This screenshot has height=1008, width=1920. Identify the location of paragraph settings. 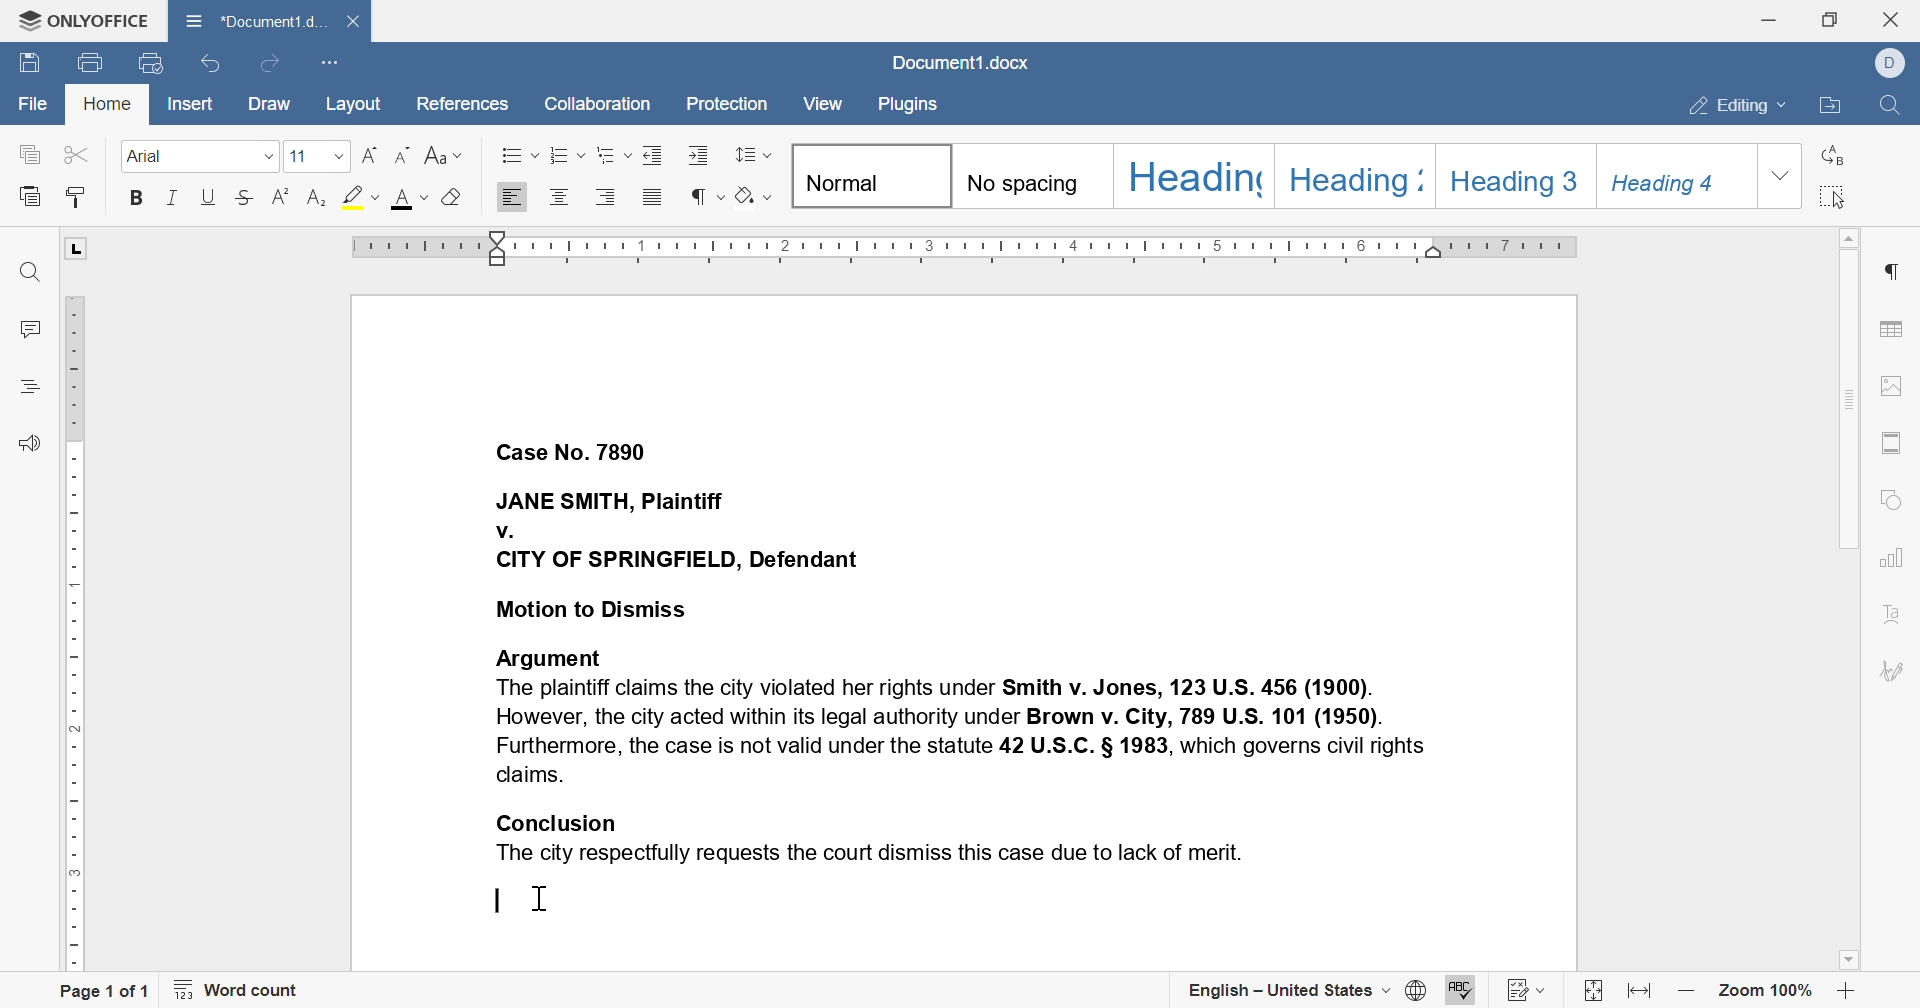
(1891, 270).